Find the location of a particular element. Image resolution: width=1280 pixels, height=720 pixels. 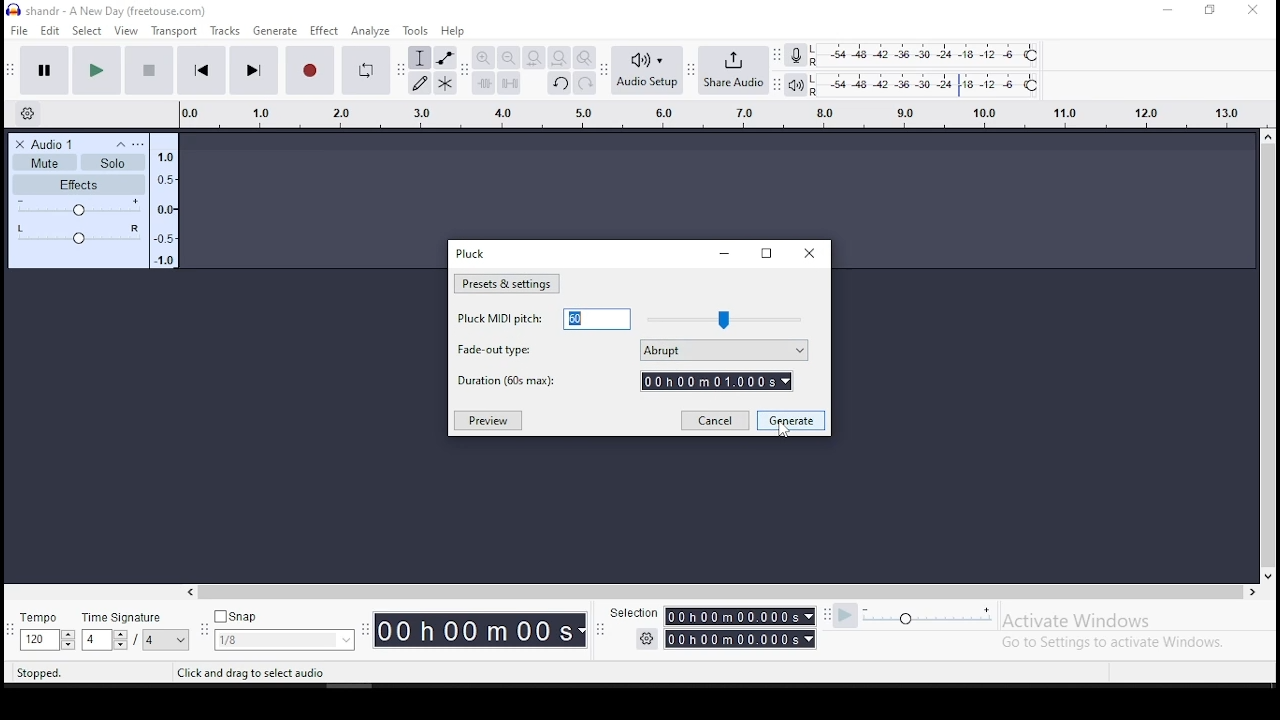

effect is located at coordinates (325, 30).